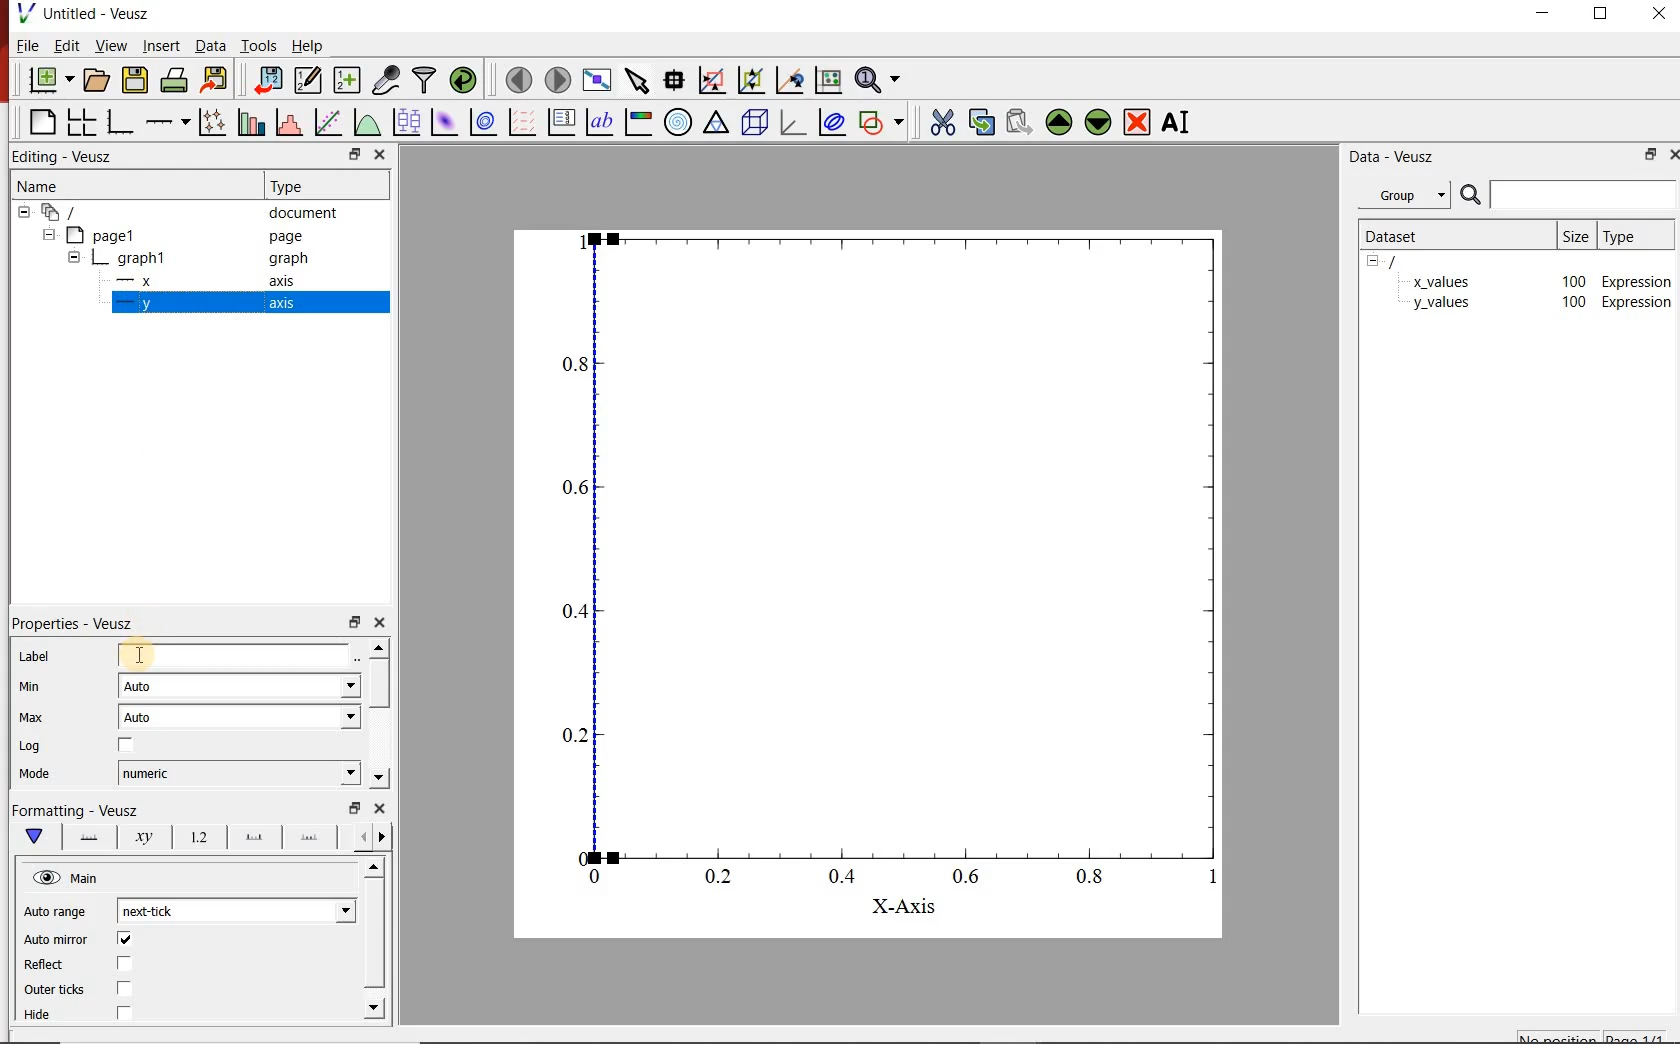  Describe the element at coordinates (126, 988) in the screenshot. I see `checkbox` at that location.